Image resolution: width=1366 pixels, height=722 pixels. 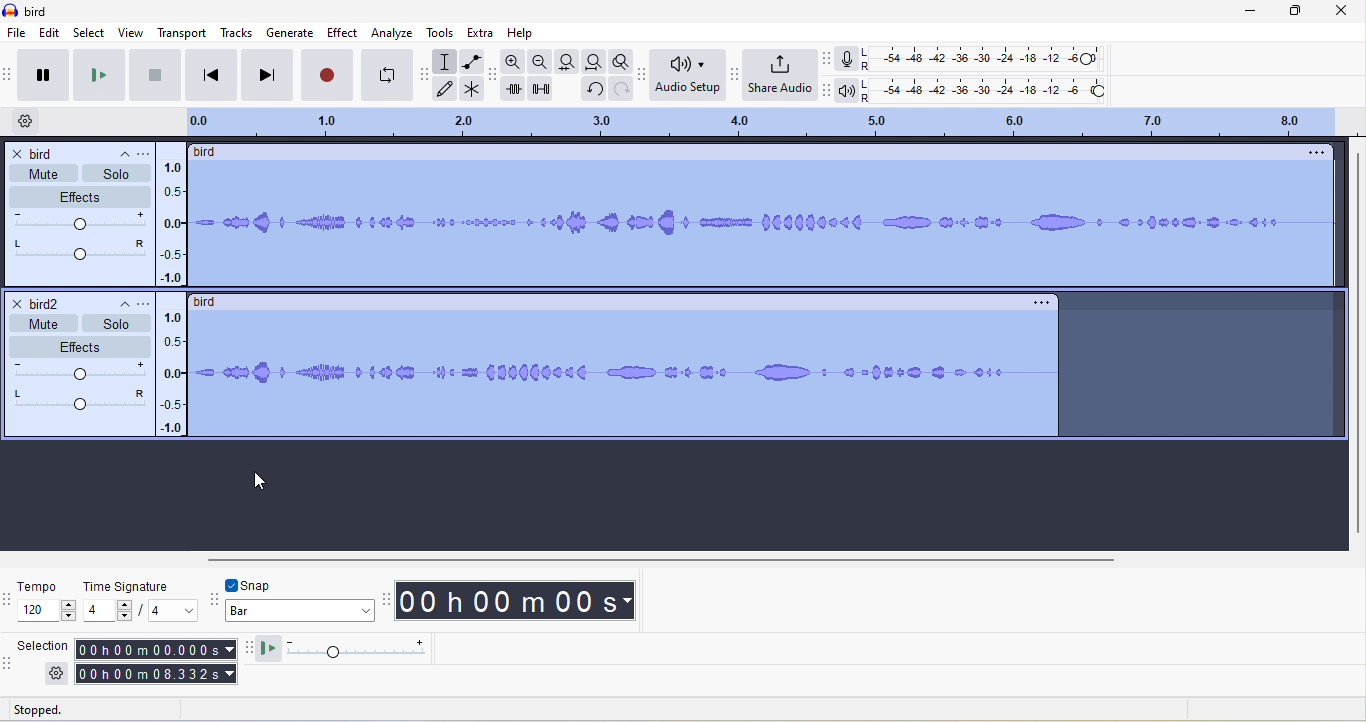 What do you see at coordinates (1357, 346) in the screenshot?
I see `vertical scroll bar` at bounding box center [1357, 346].